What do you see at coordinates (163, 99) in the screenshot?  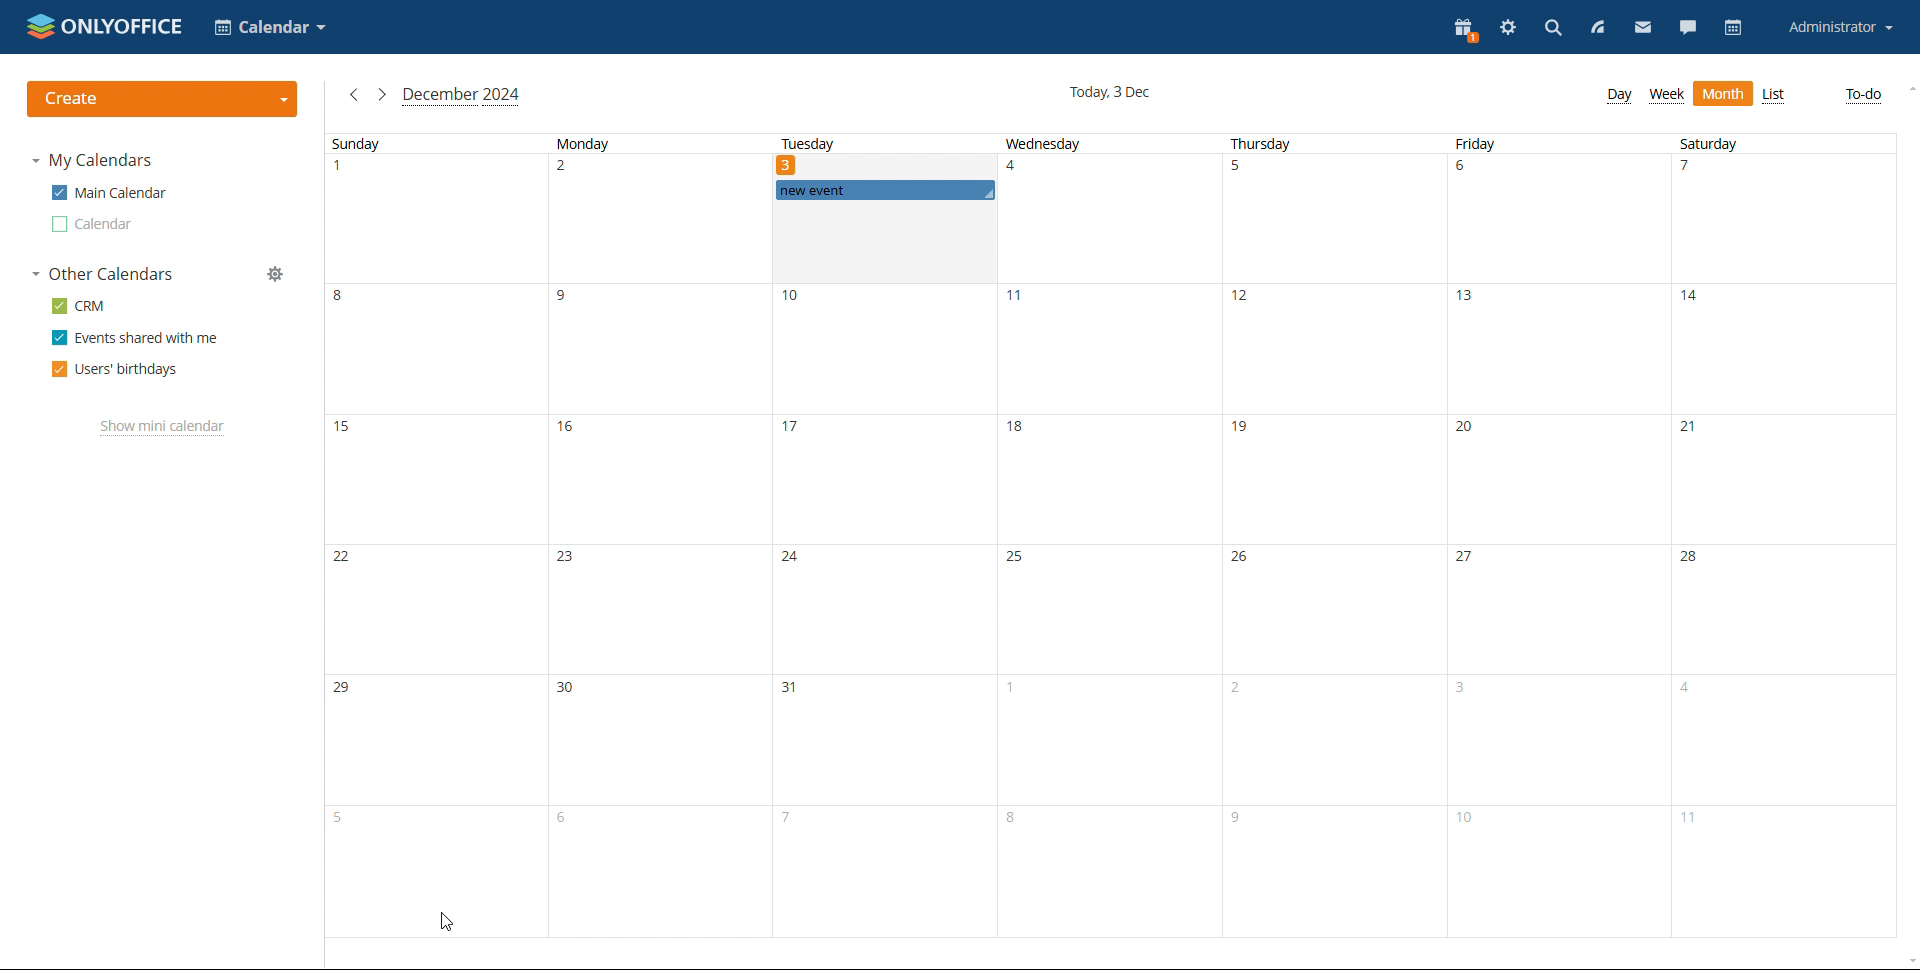 I see `create` at bounding box center [163, 99].